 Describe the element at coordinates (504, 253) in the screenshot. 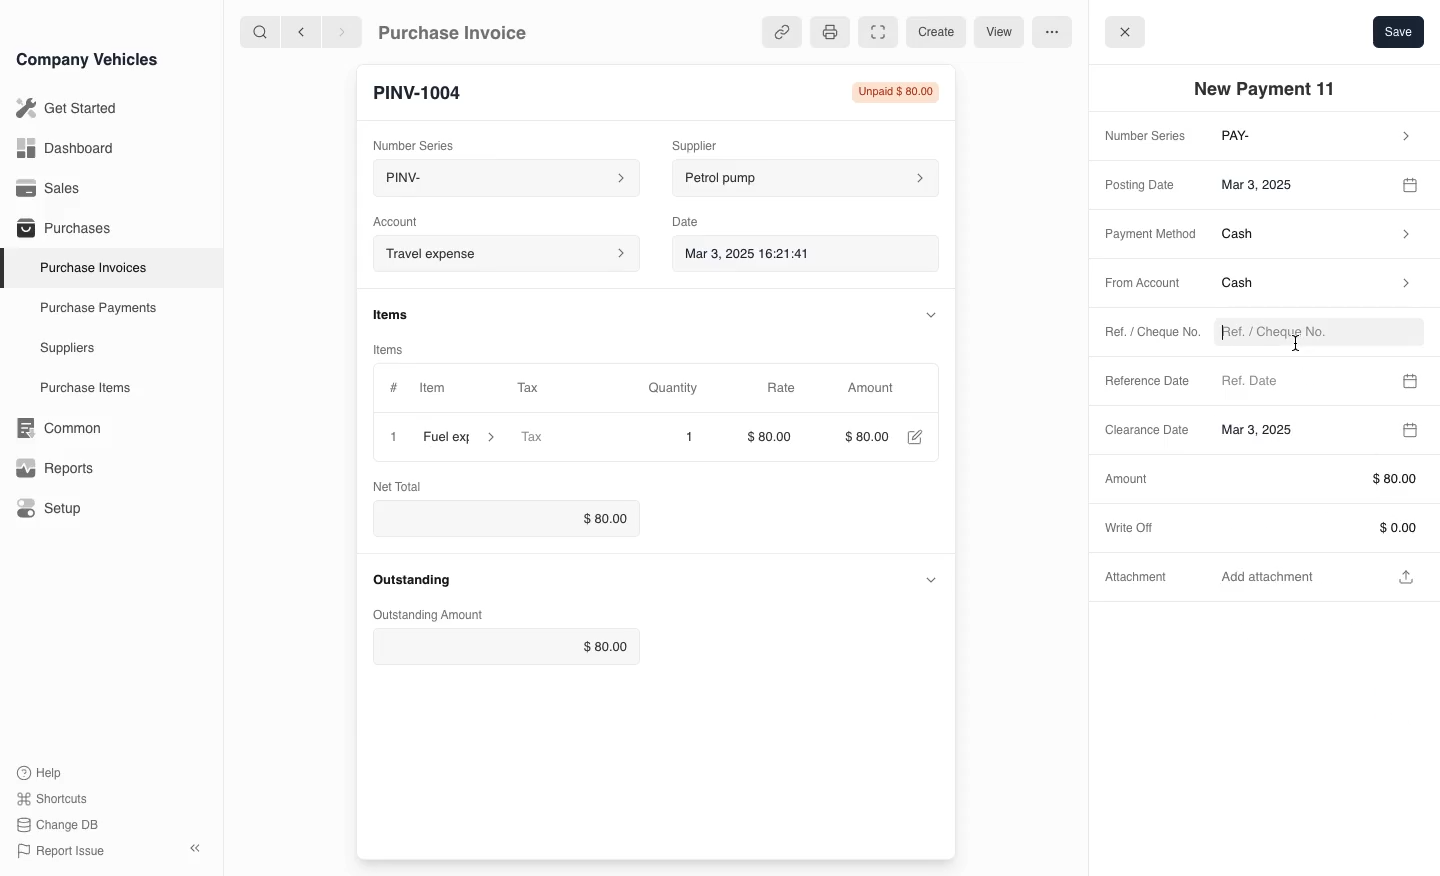

I see `Account` at that location.